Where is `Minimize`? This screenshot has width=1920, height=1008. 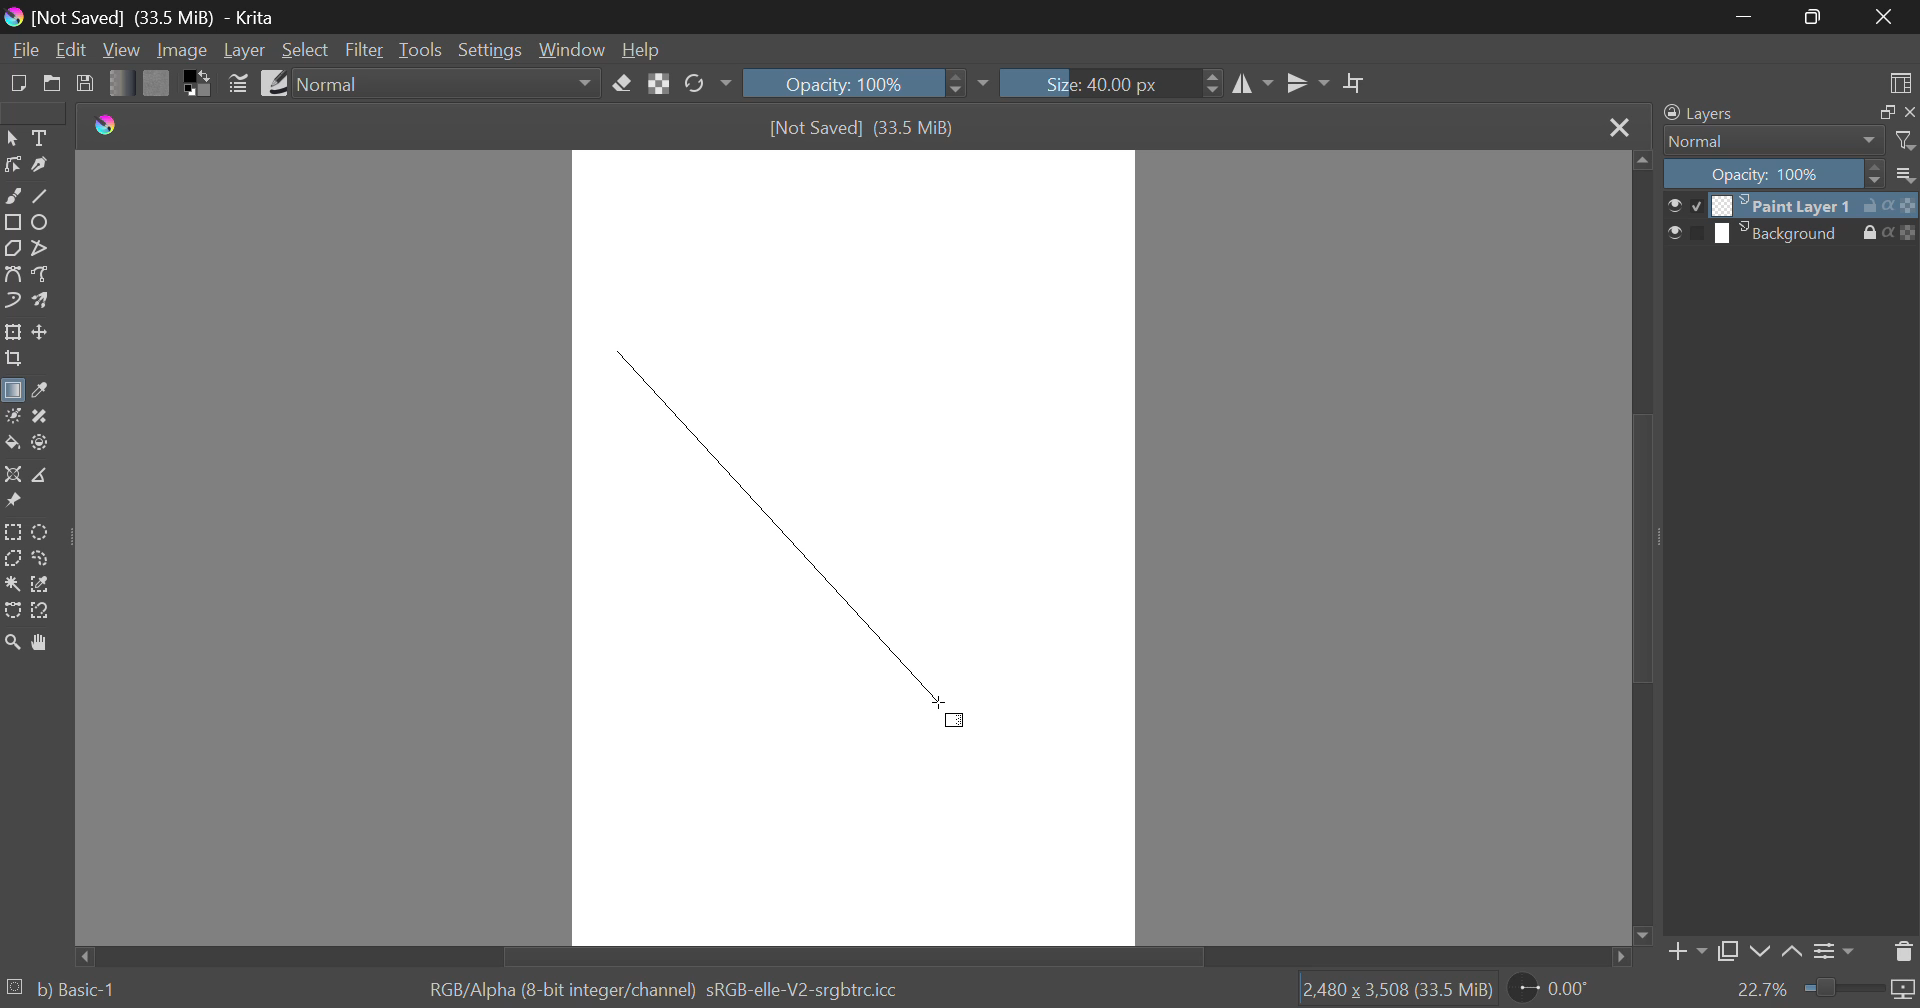
Minimize is located at coordinates (1816, 19).